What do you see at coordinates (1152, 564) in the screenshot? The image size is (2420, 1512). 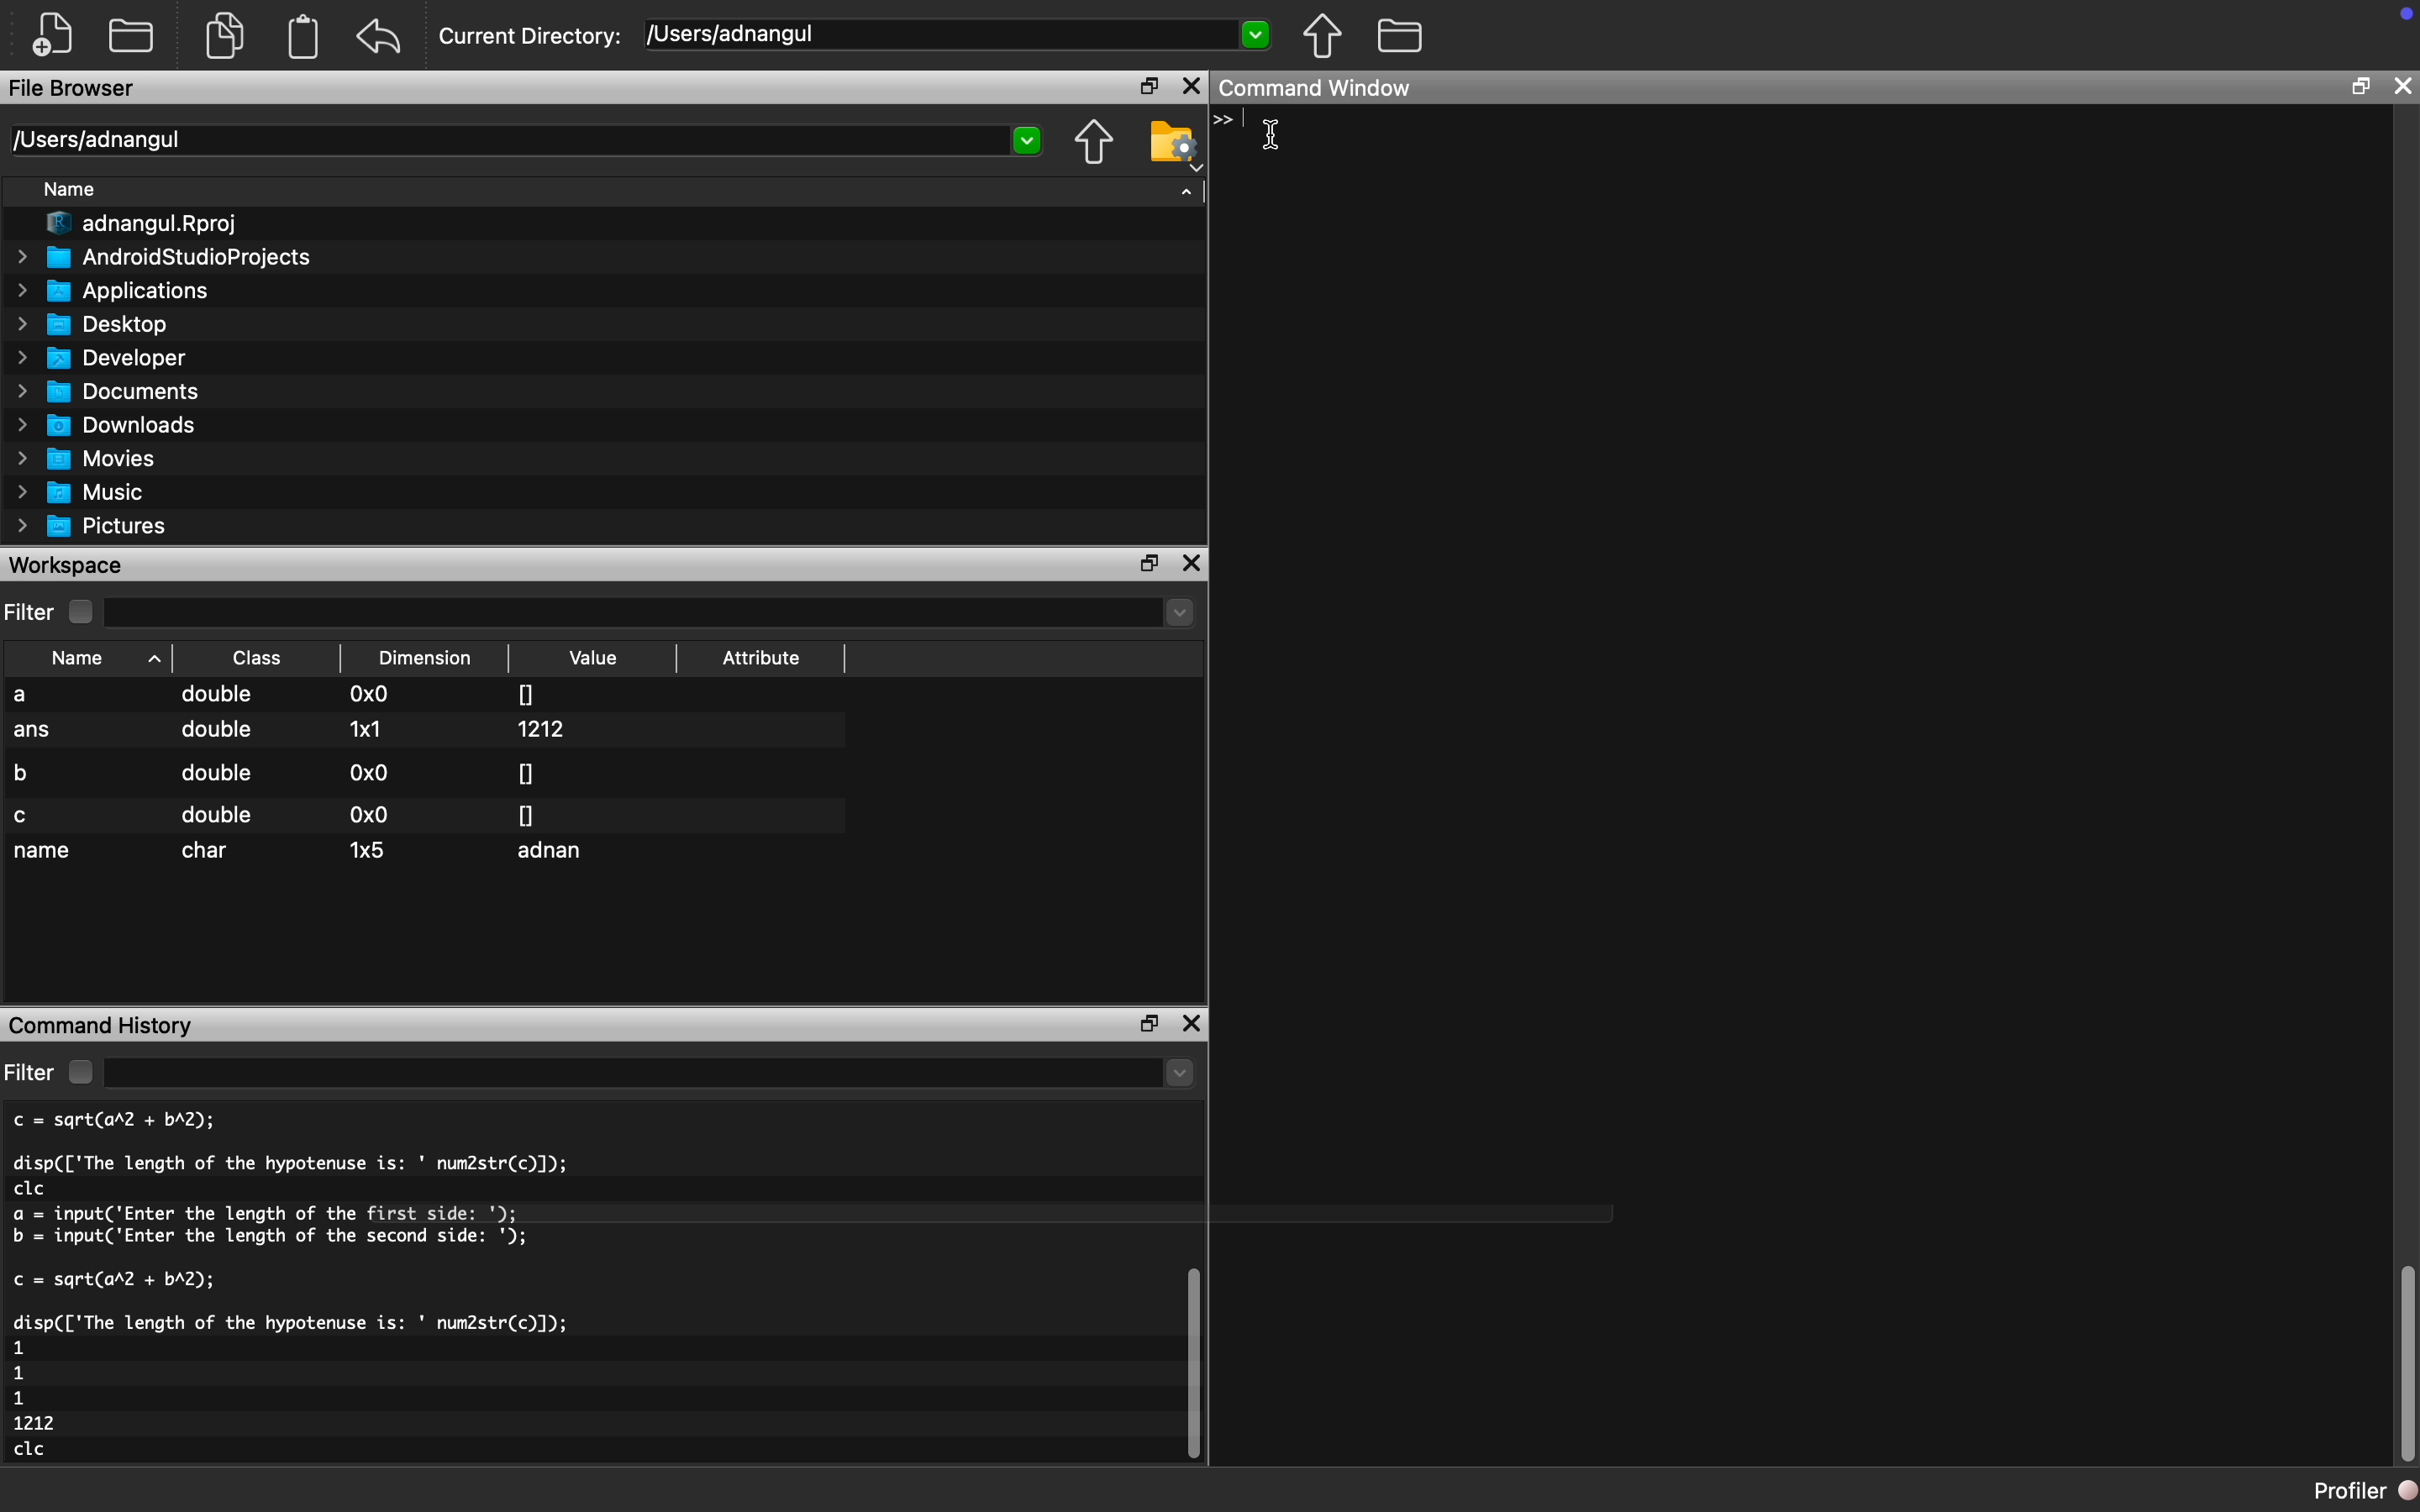 I see `restore down` at bounding box center [1152, 564].